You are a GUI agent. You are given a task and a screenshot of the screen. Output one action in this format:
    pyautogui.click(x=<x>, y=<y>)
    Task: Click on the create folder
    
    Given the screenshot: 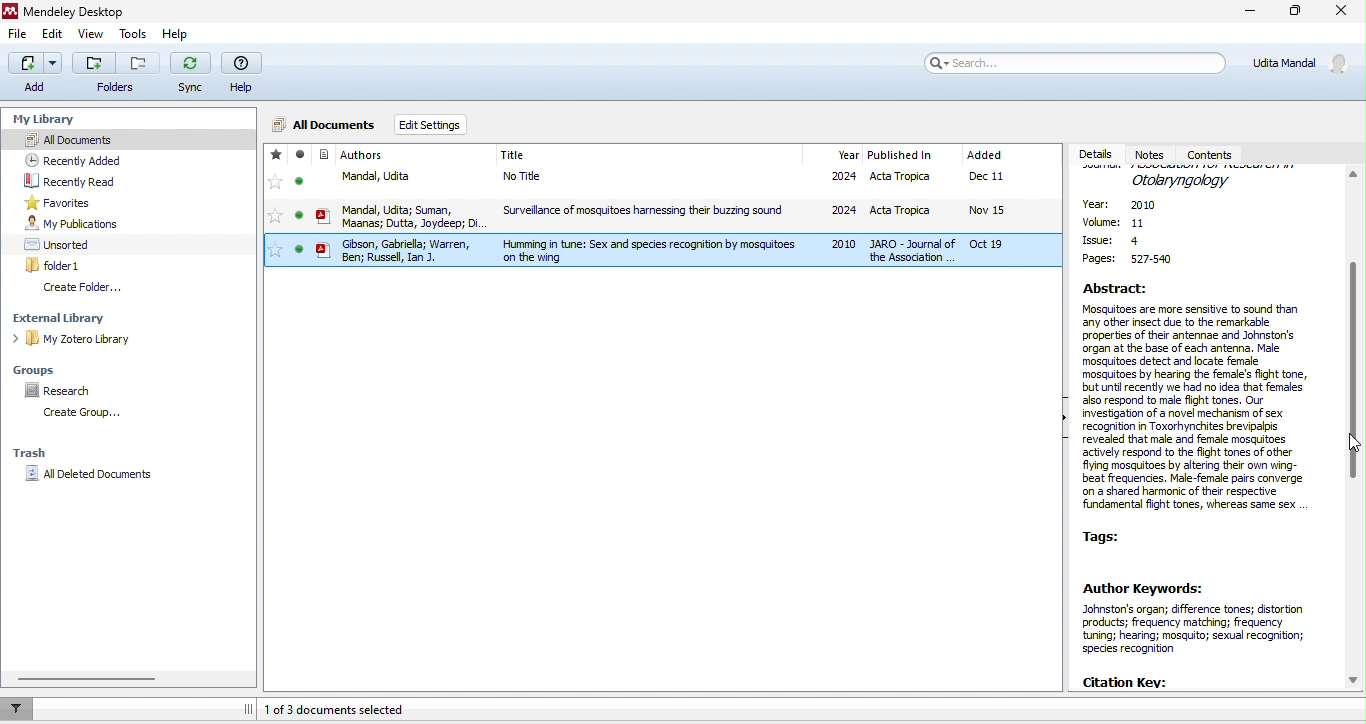 What is the action you would take?
    pyautogui.click(x=84, y=288)
    